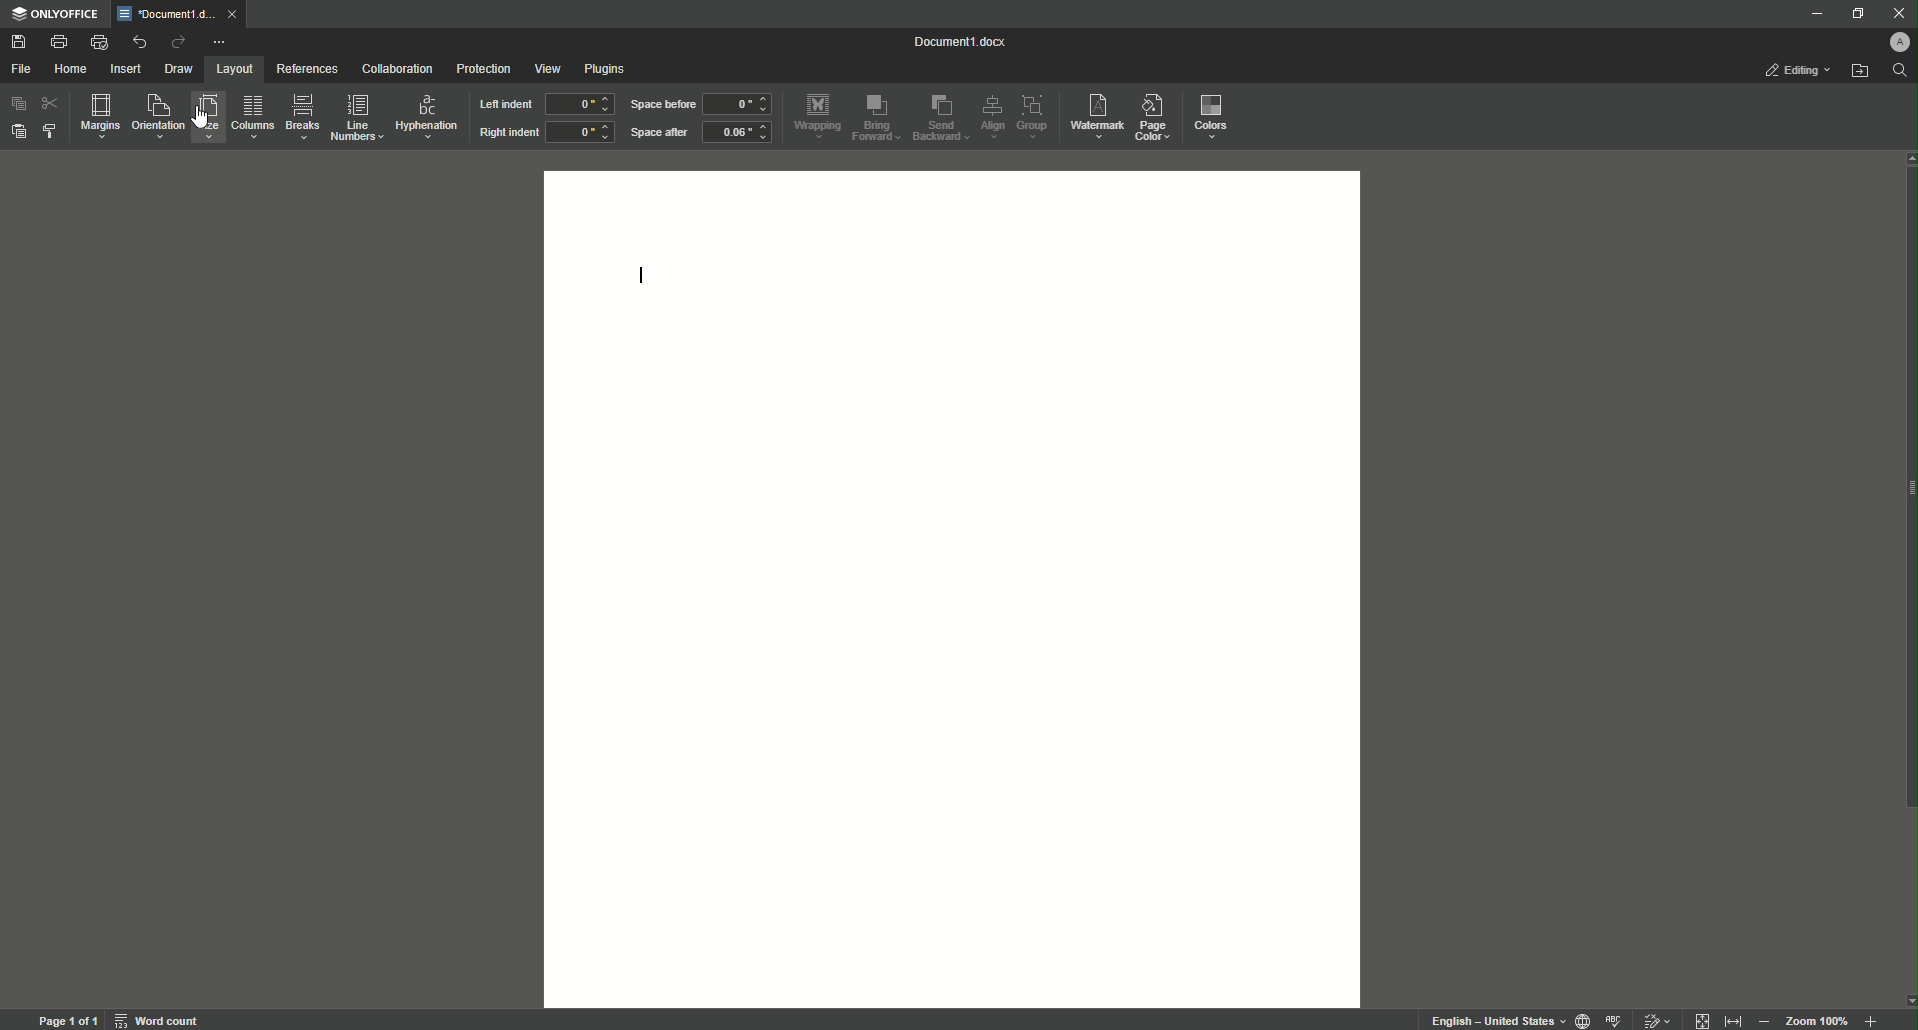 The width and height of the screenshot is (1918, 1030). Describe the element at coordinates (219, 39) in the screenshot. I see `More Actions` at that location.